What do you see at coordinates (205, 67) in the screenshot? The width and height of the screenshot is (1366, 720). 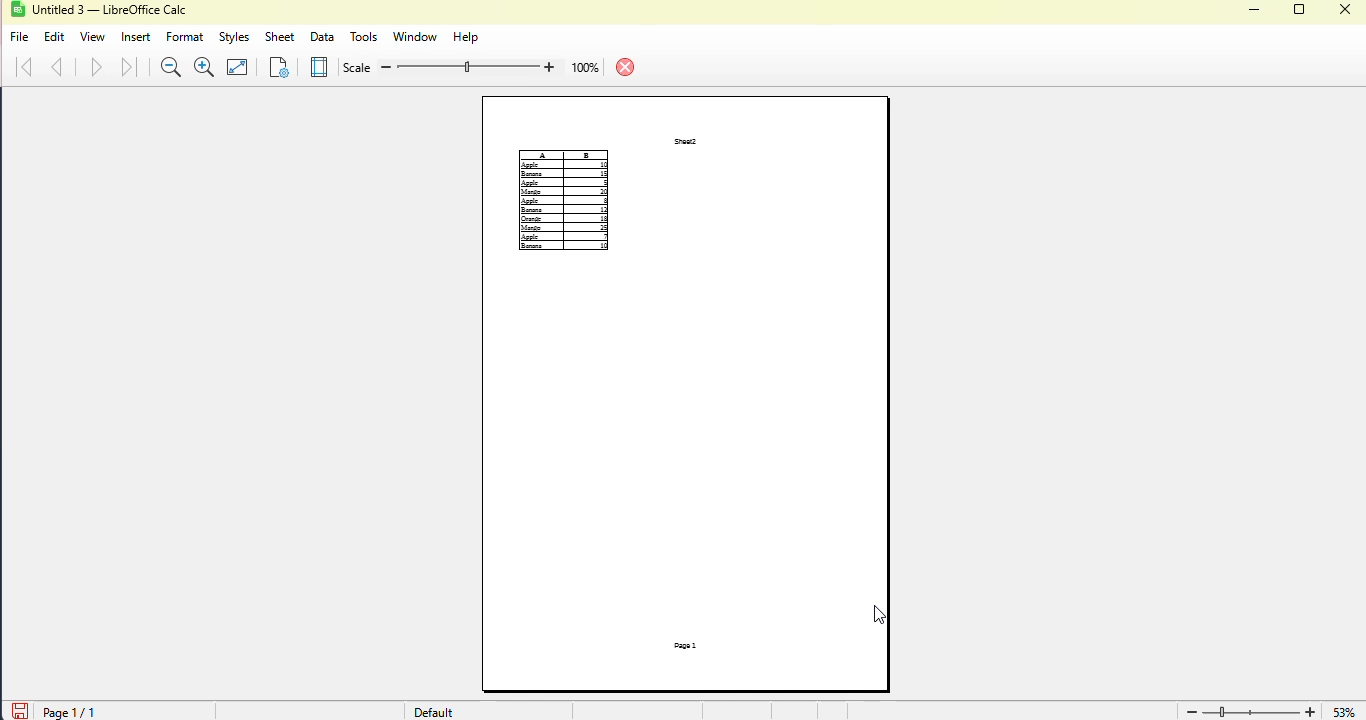 I see `zoom in` at bounding box center [205, 67].